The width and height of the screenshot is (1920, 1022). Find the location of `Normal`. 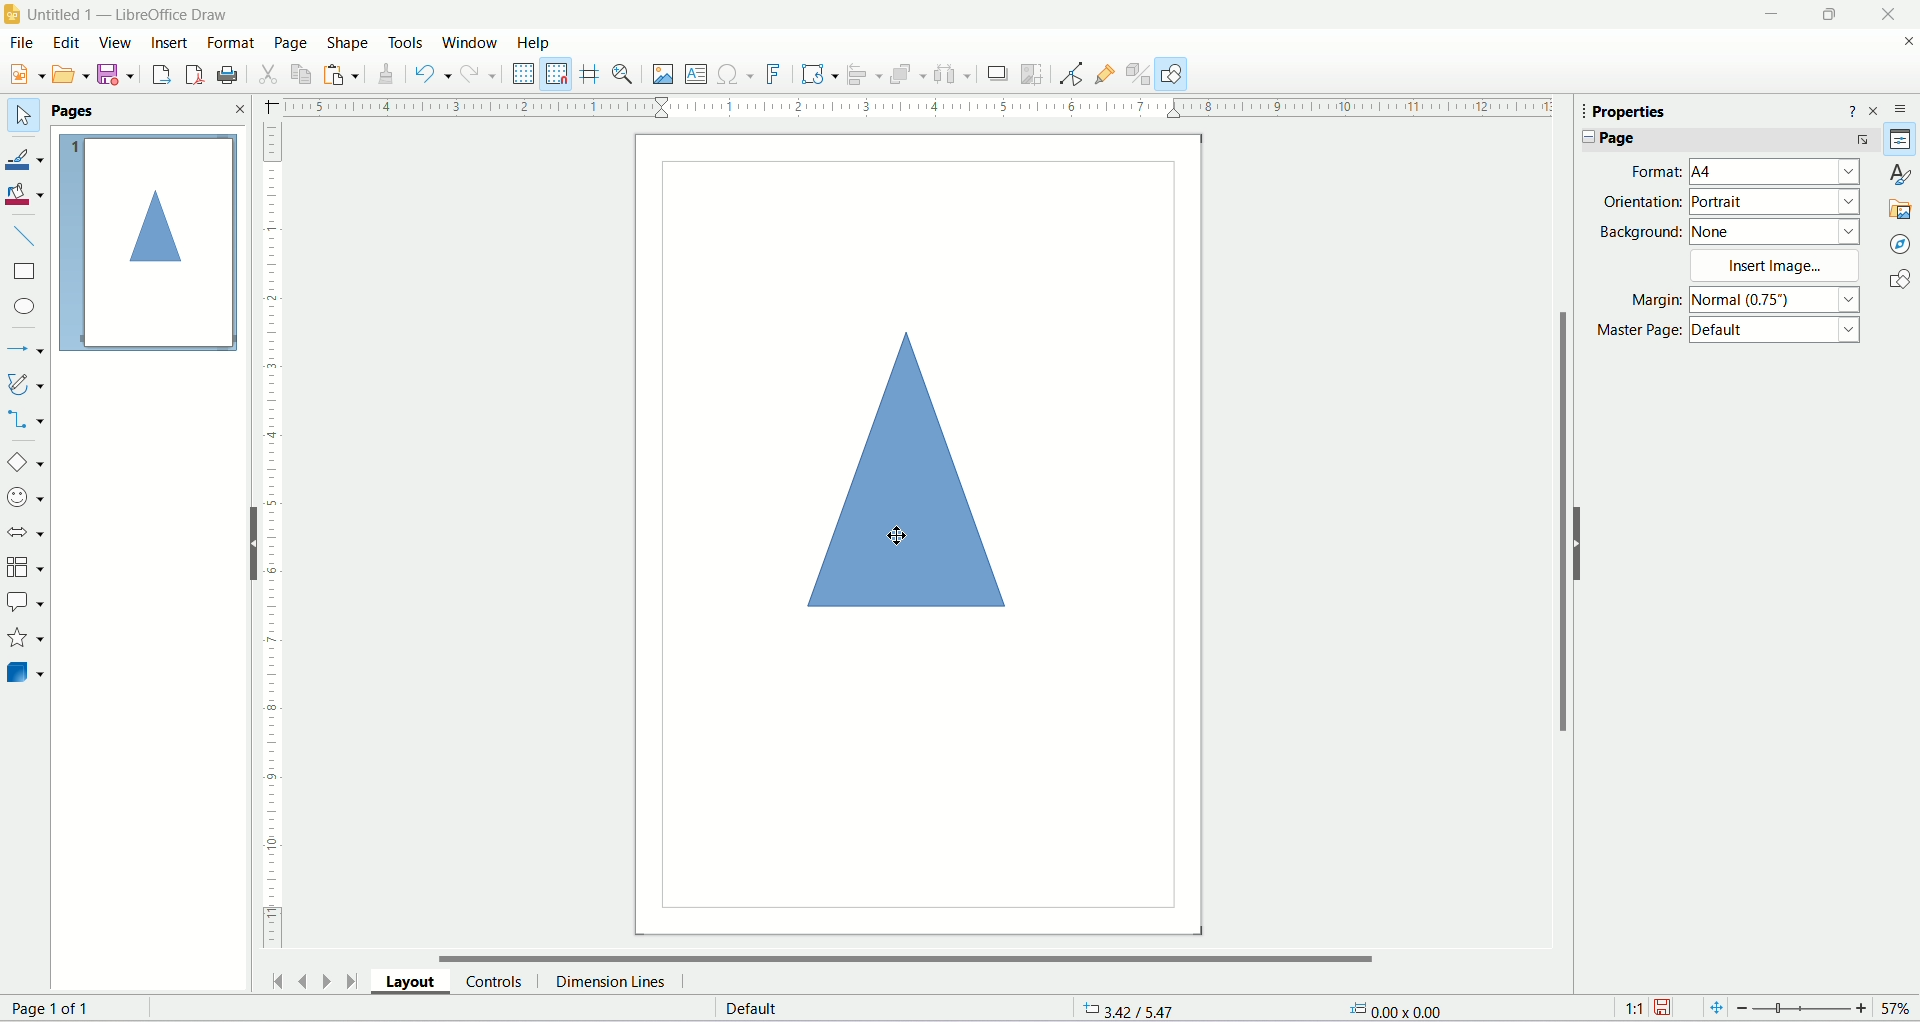

Normal is located at coordinates (1775, 298).